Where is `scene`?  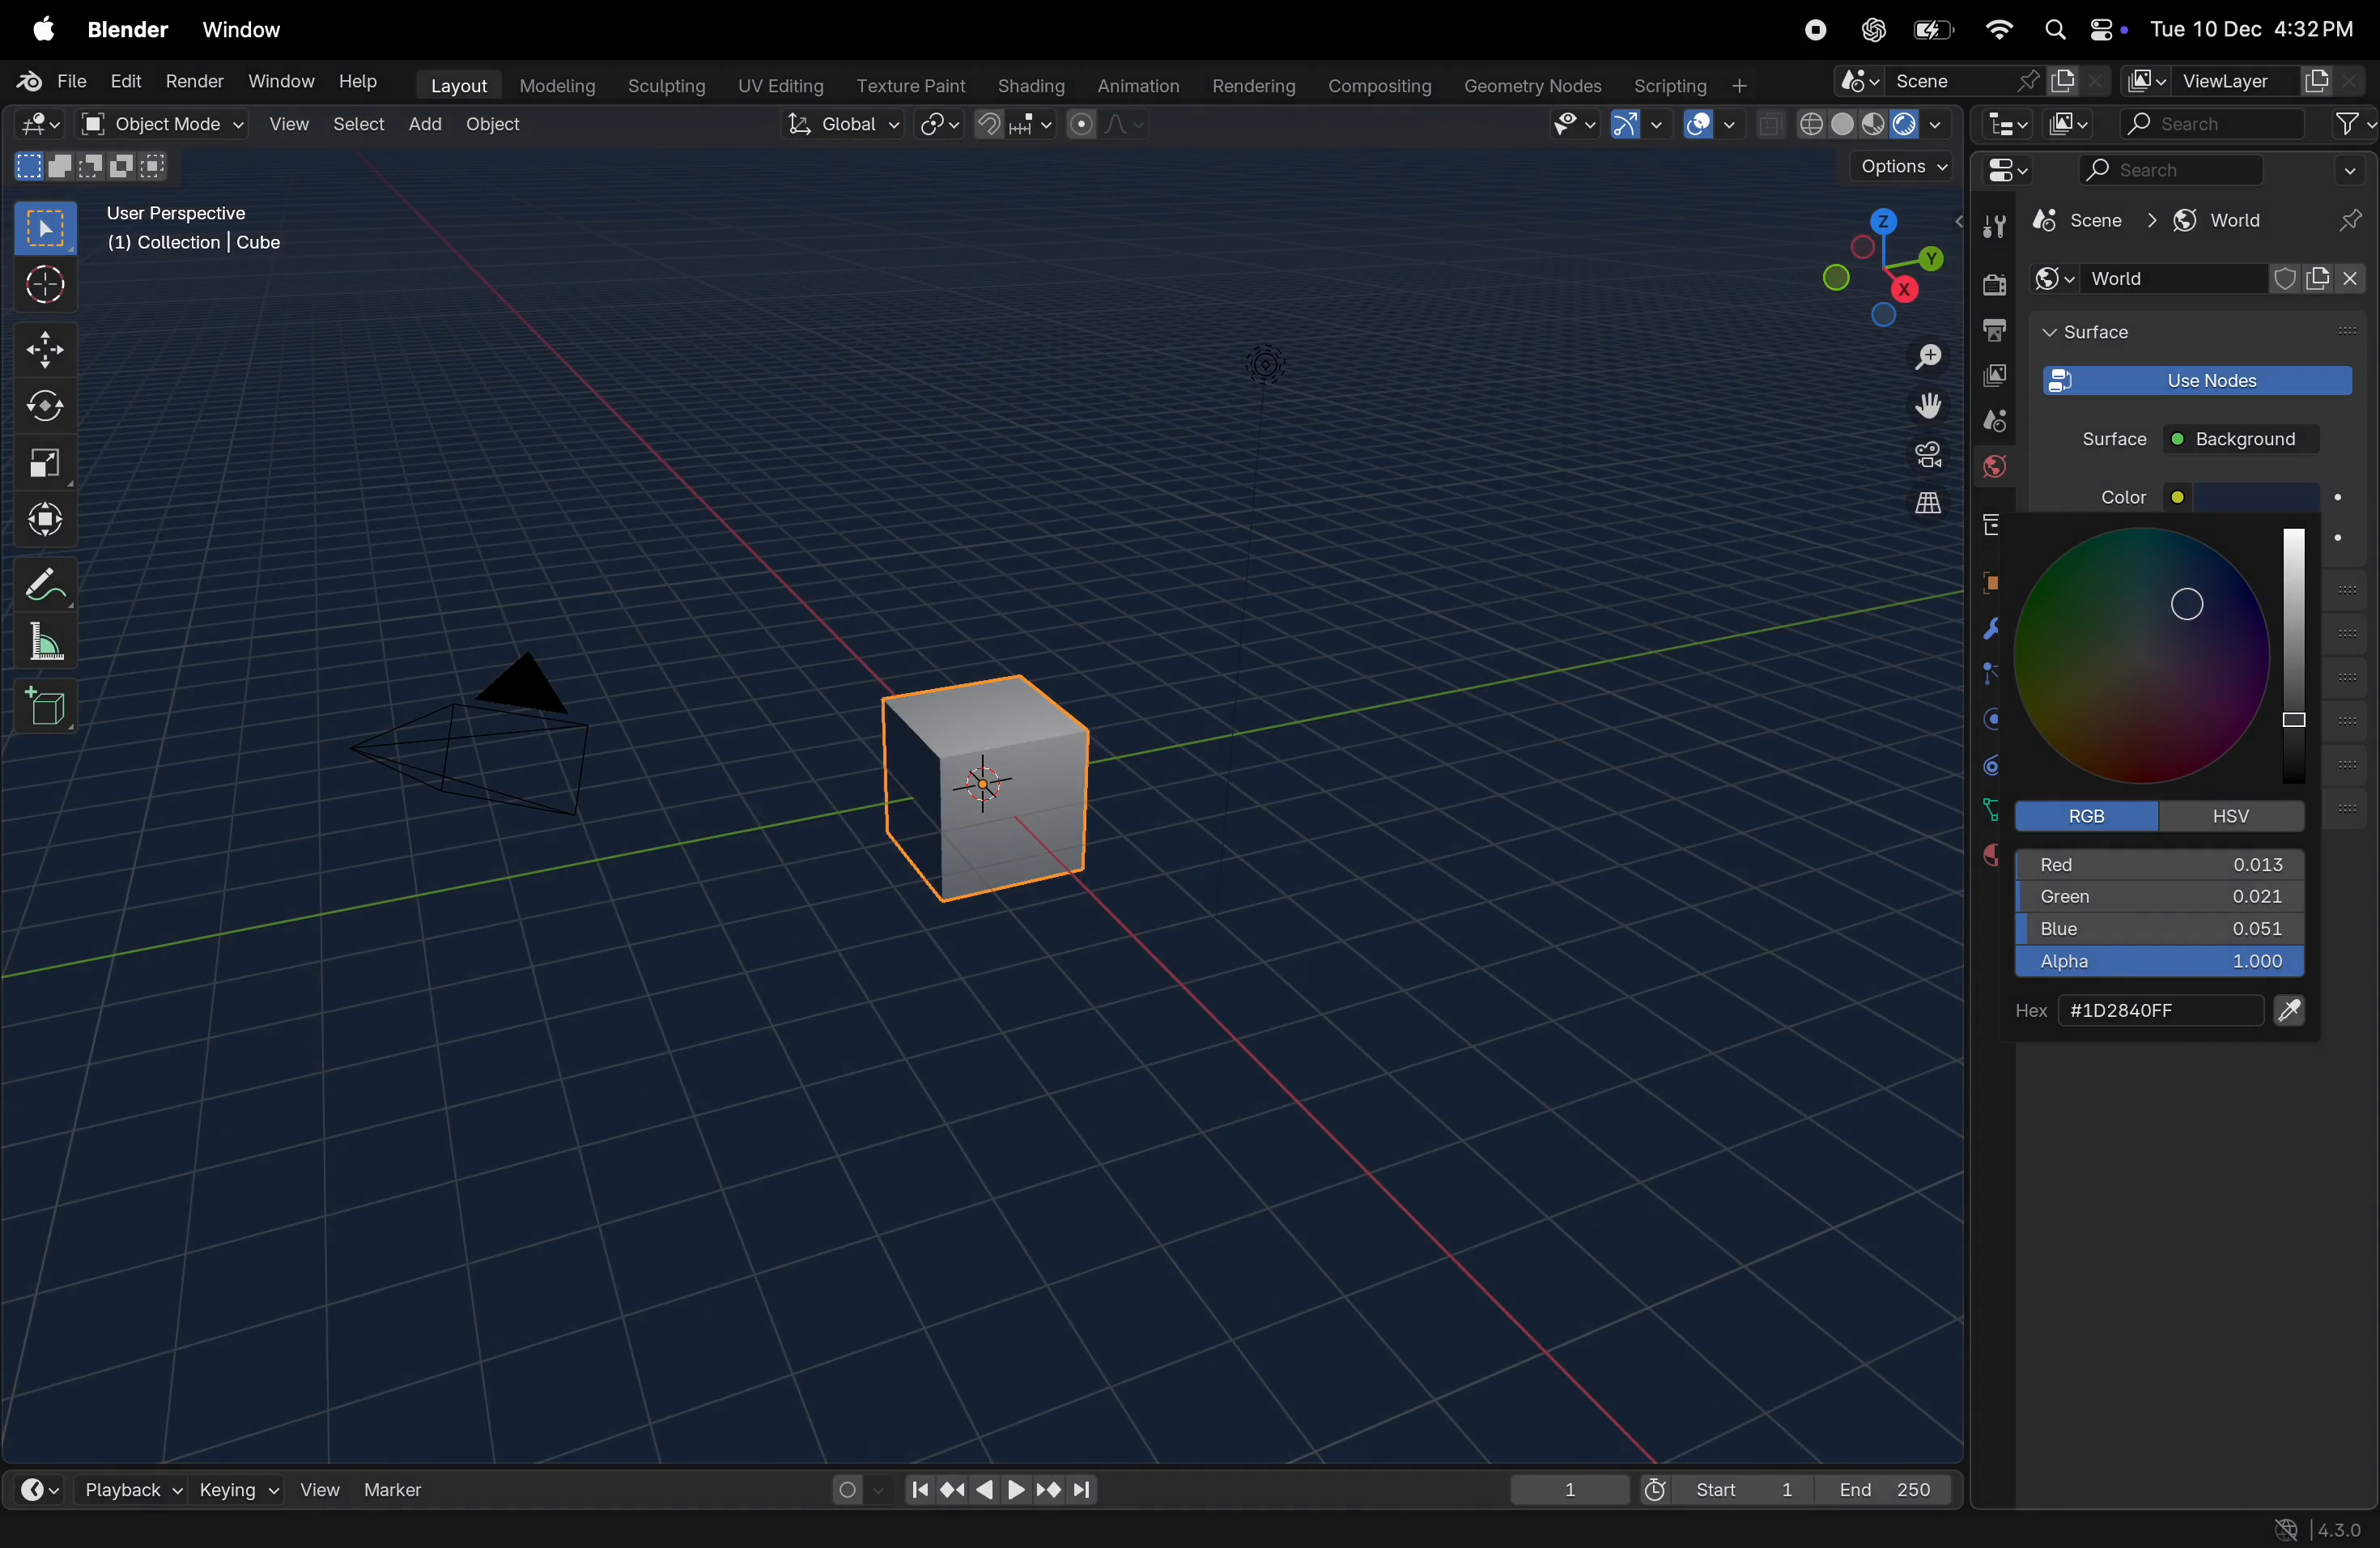
scene is located at coordinates (1982, 420).